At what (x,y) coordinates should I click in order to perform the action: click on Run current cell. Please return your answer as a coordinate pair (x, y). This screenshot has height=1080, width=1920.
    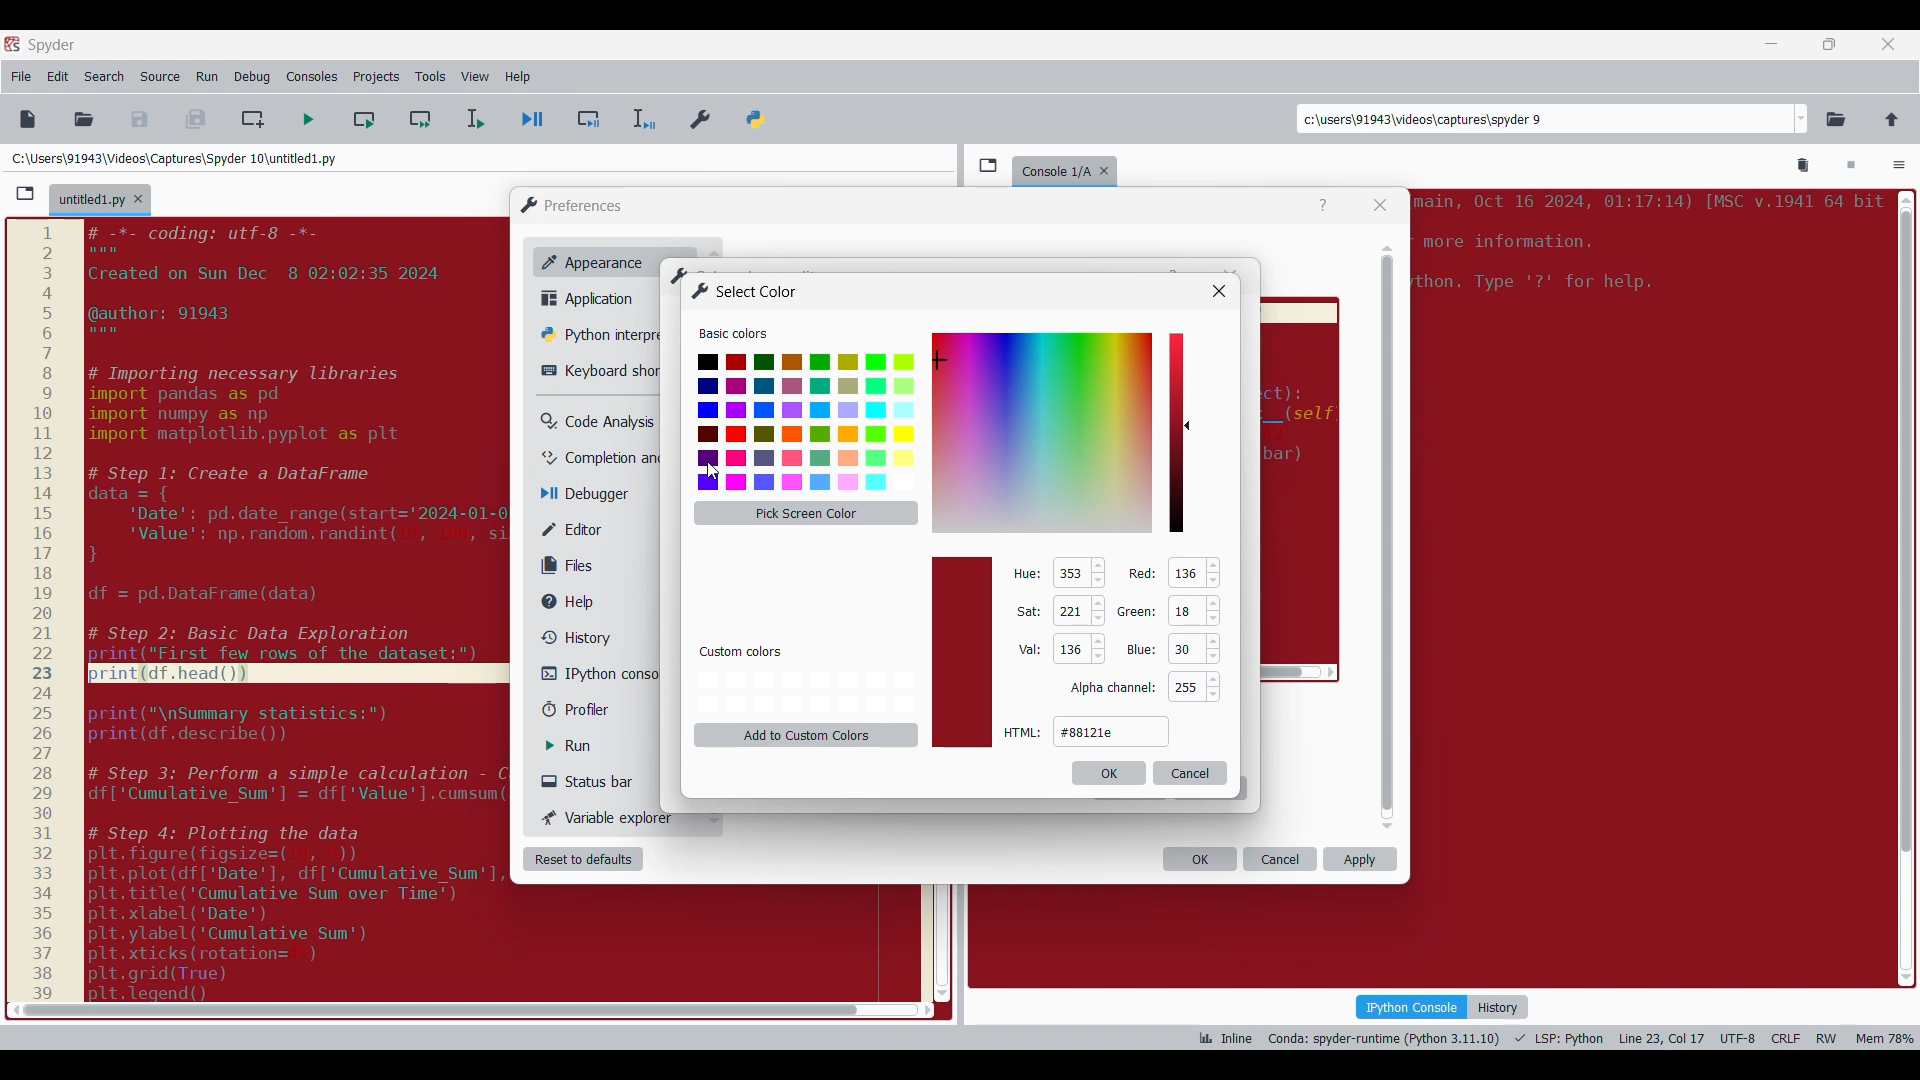
    Looking at the image, I should click on (364, 119).